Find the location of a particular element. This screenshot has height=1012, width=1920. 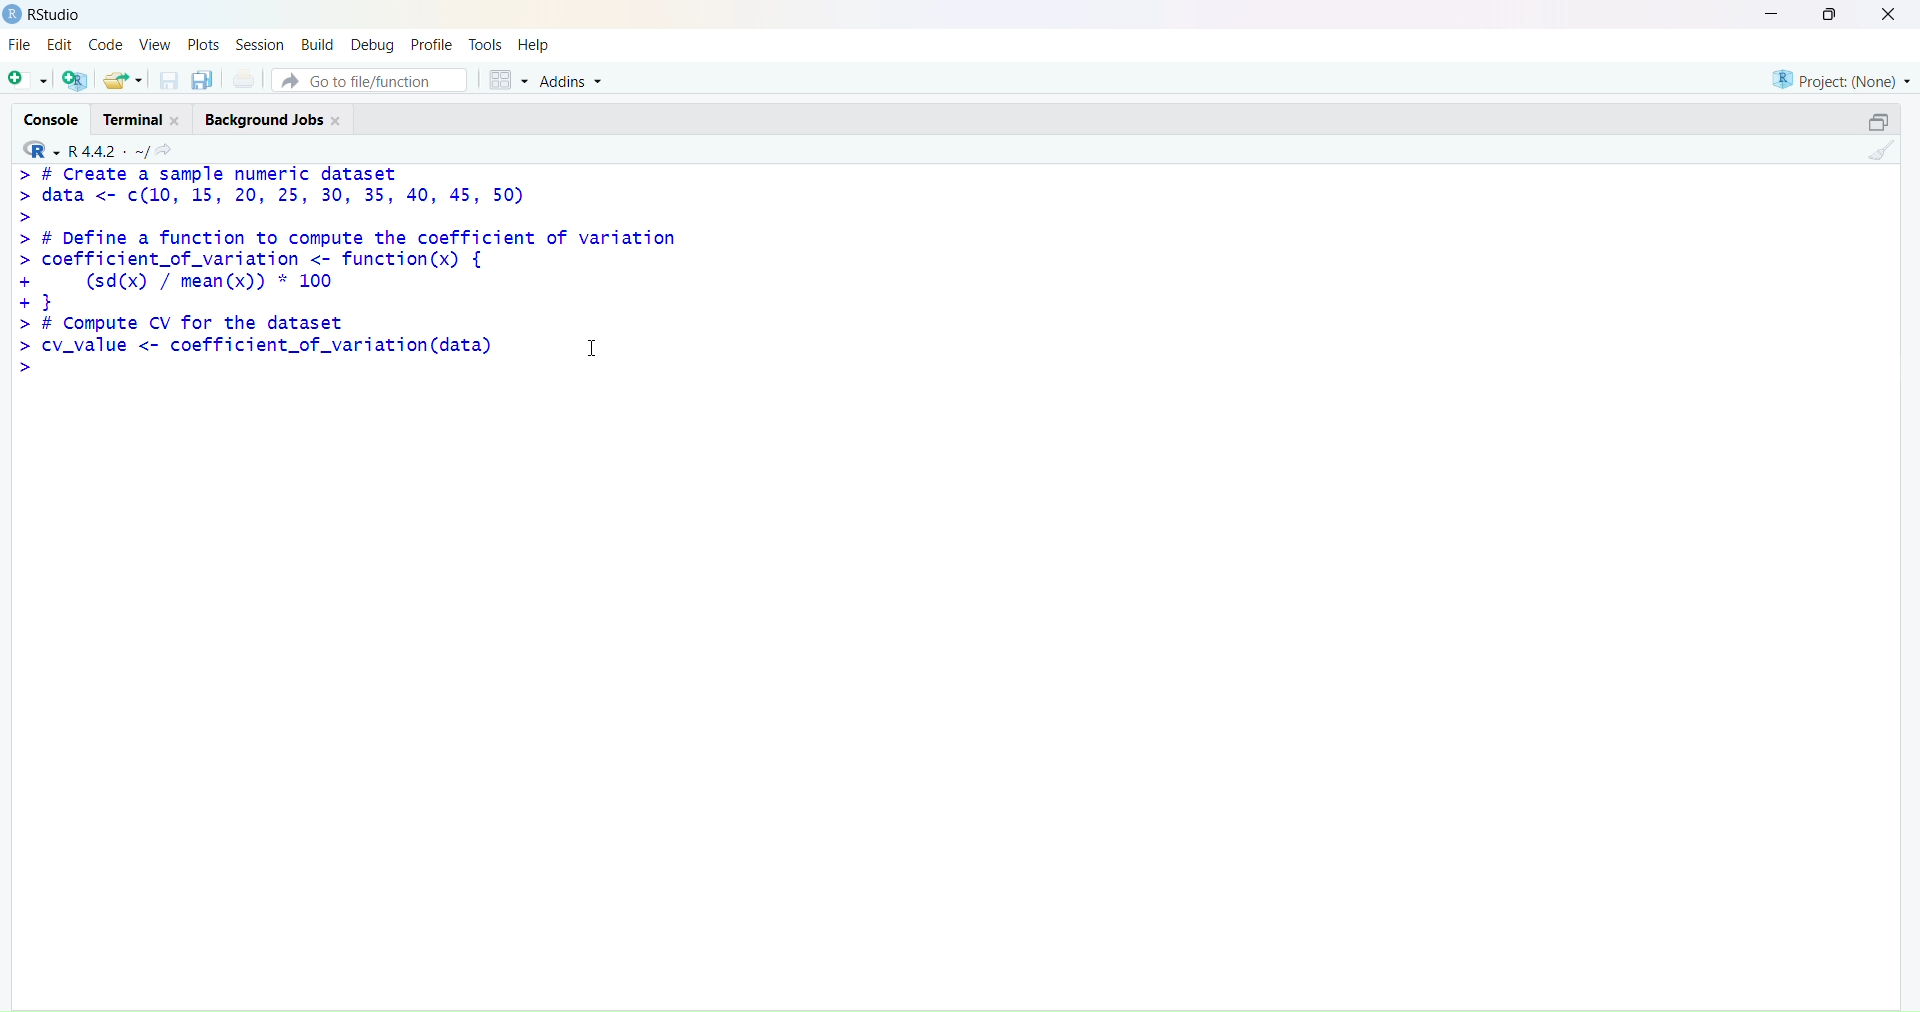

go to file/function is located at coordinates (370, 81).